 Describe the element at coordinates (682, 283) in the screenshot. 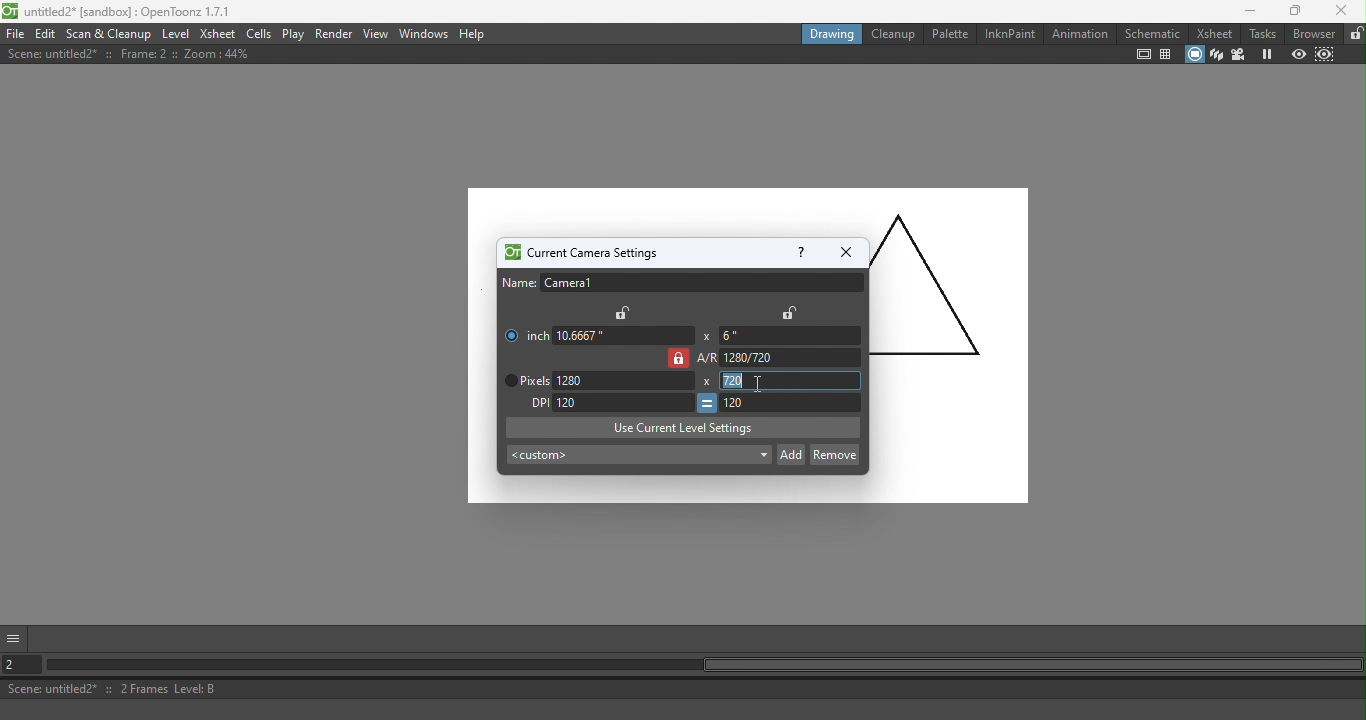

I see `Name` at that location.